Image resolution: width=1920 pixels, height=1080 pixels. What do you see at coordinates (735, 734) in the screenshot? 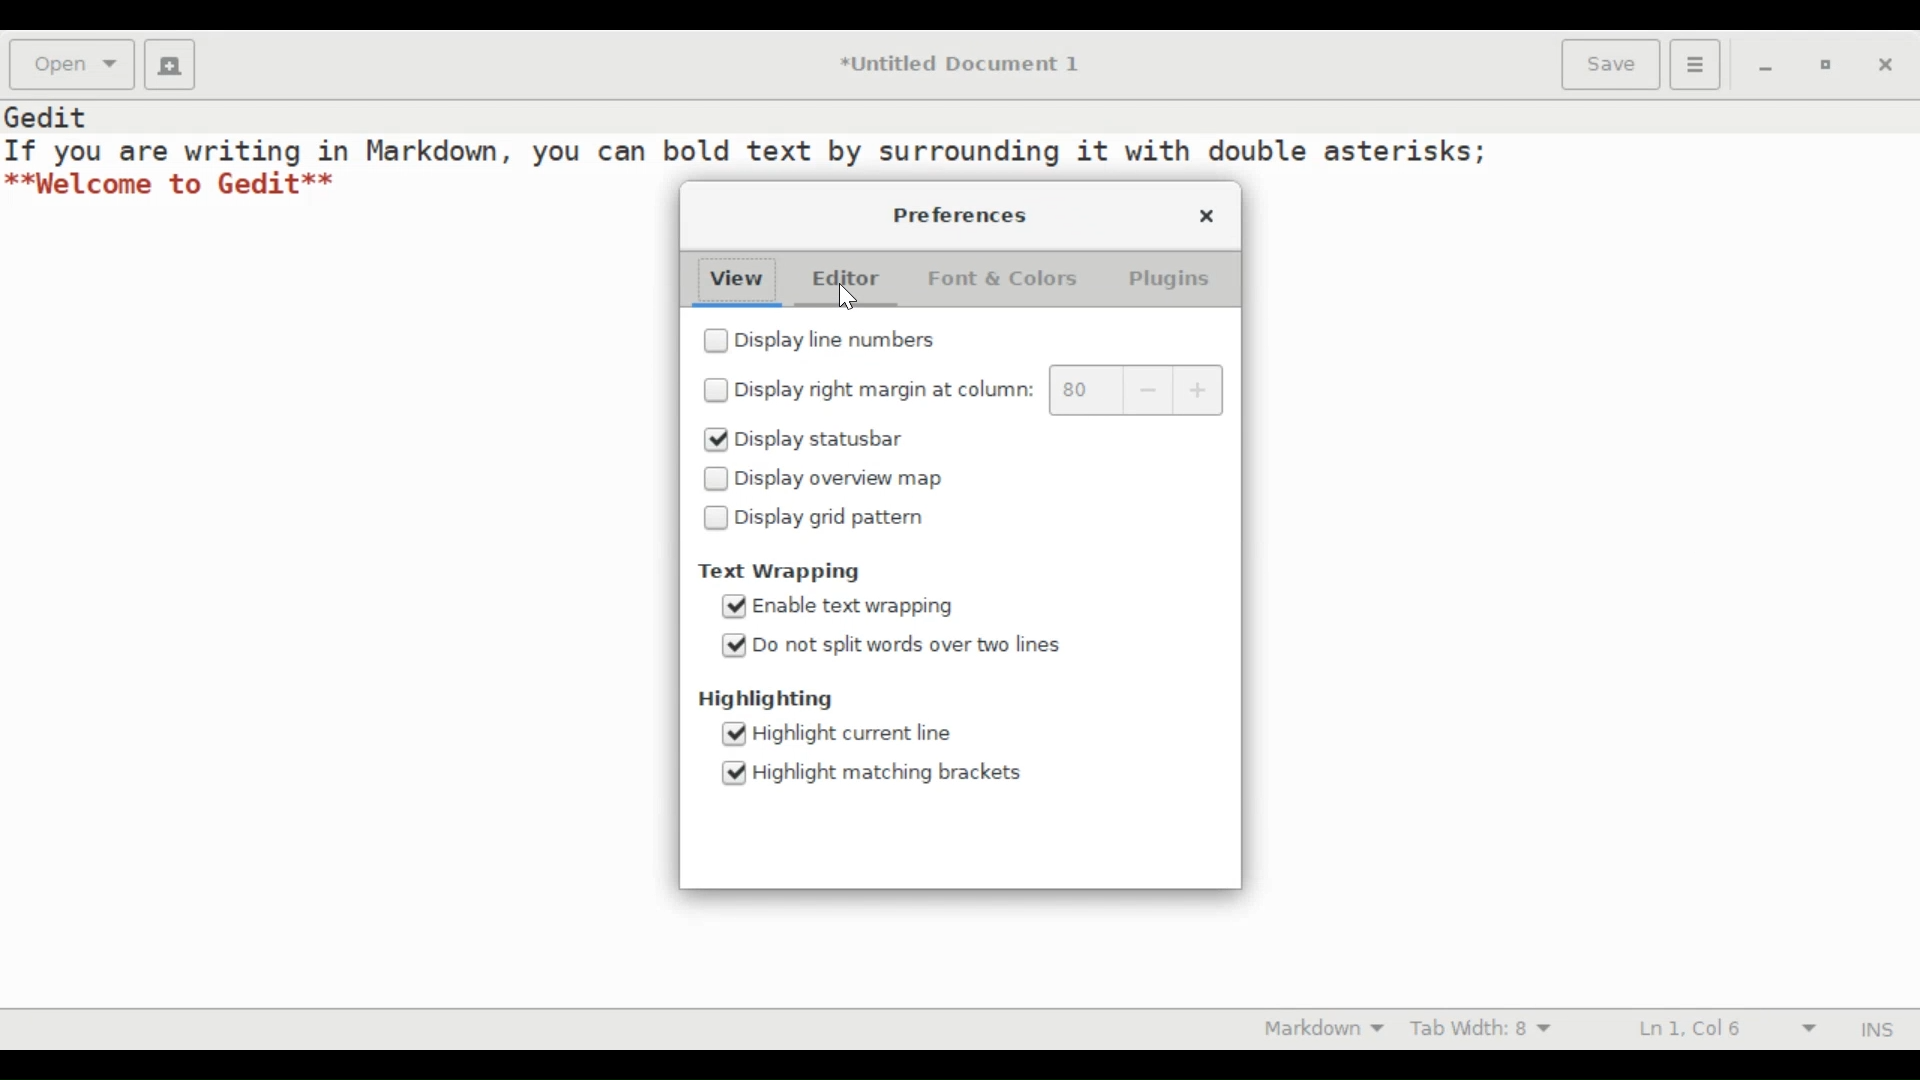
I see `Checked Checkbox` at bounding box center [735, 734].